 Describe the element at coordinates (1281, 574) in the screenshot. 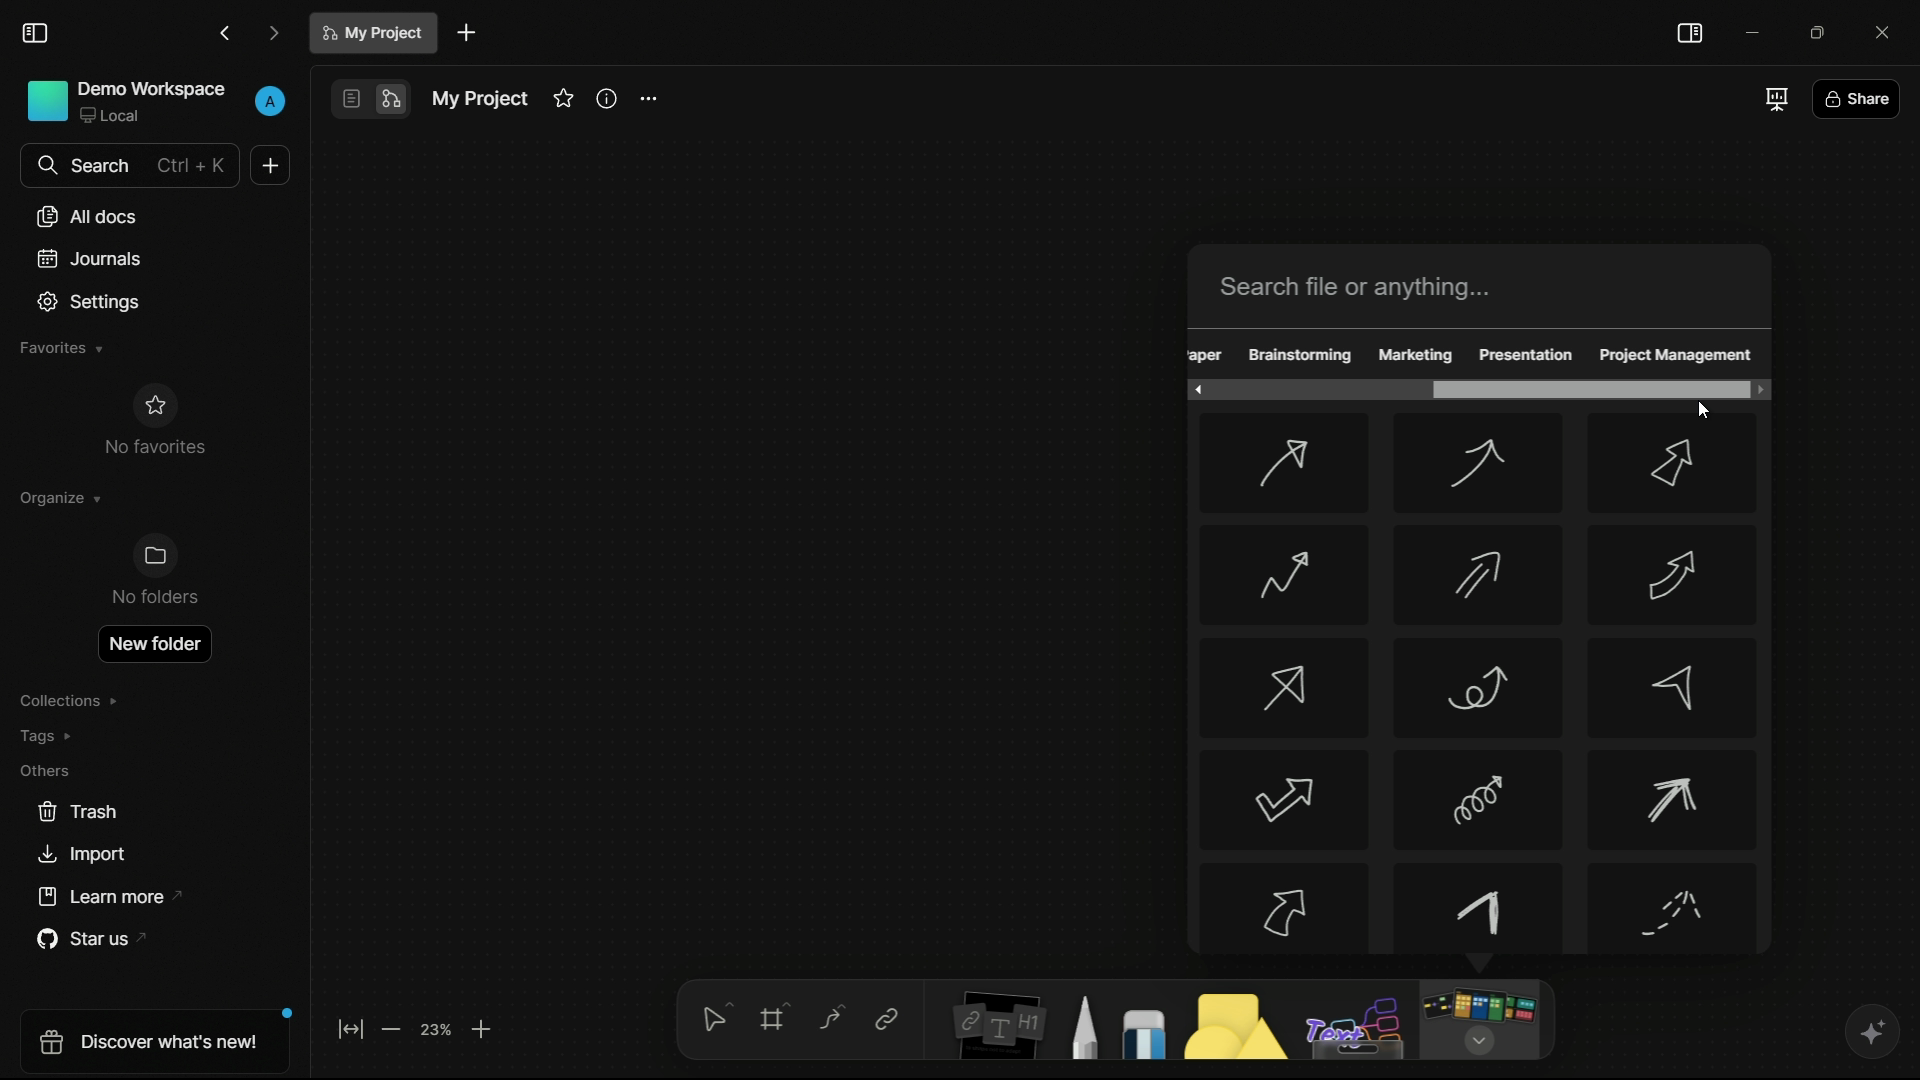

I see `arrow-4` at that location.